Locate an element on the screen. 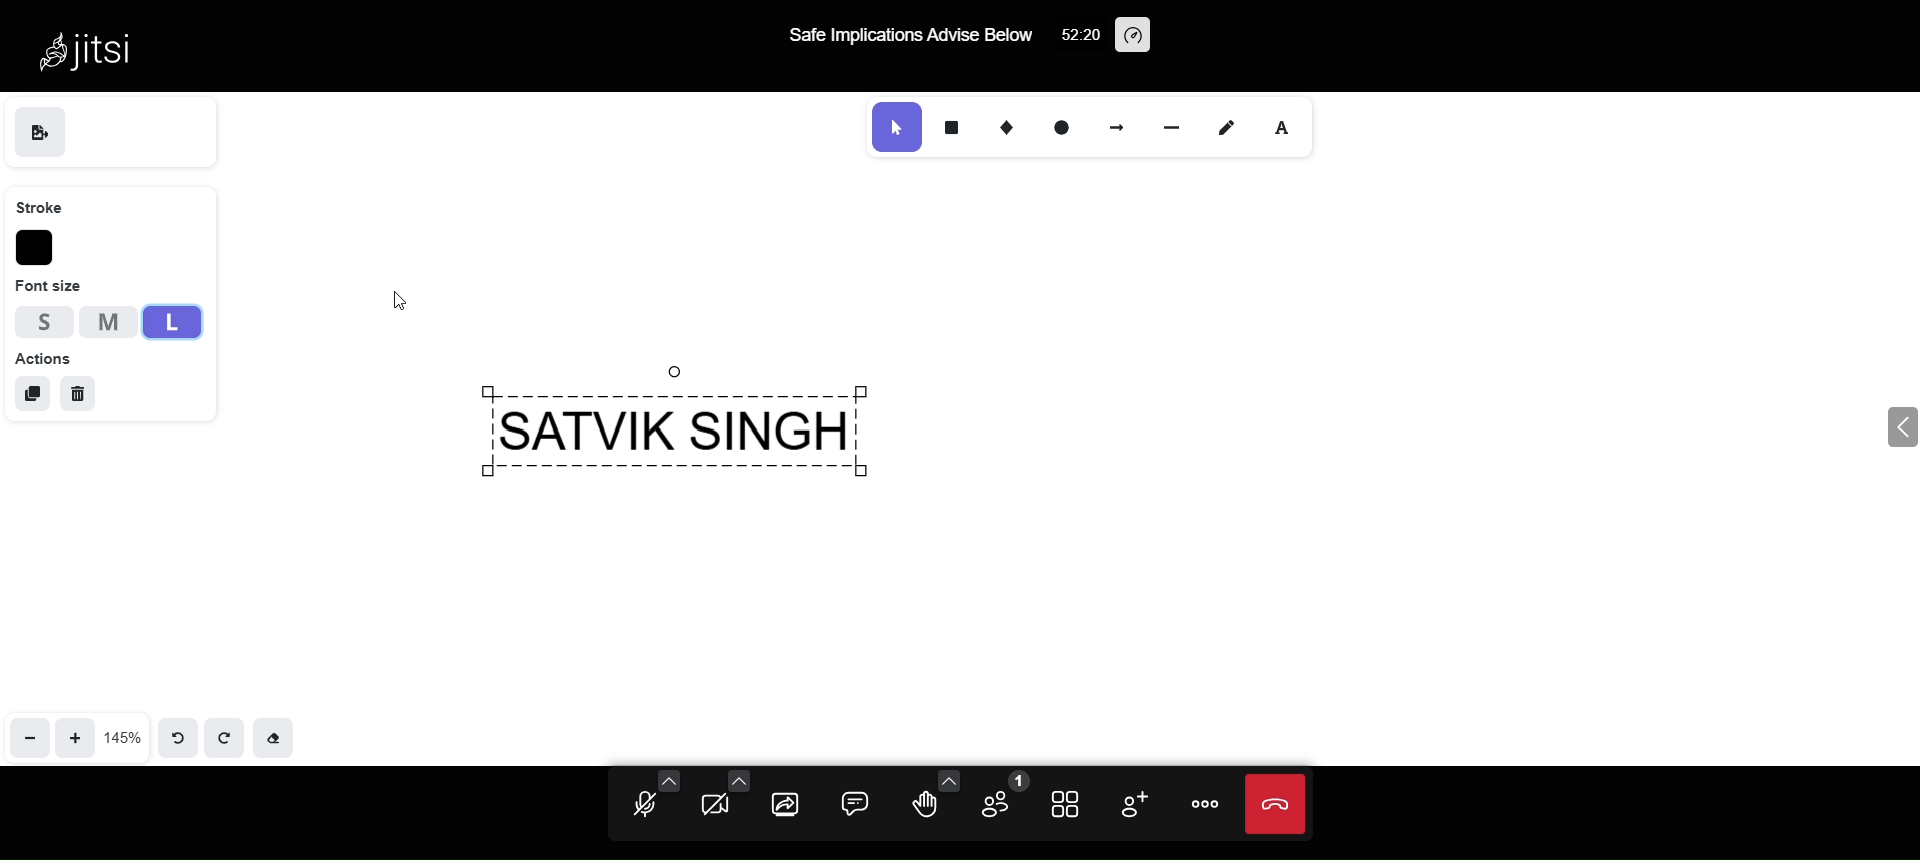 This screenshot has width=1920, height=860. Cursor is located at coordinates (413, 300).